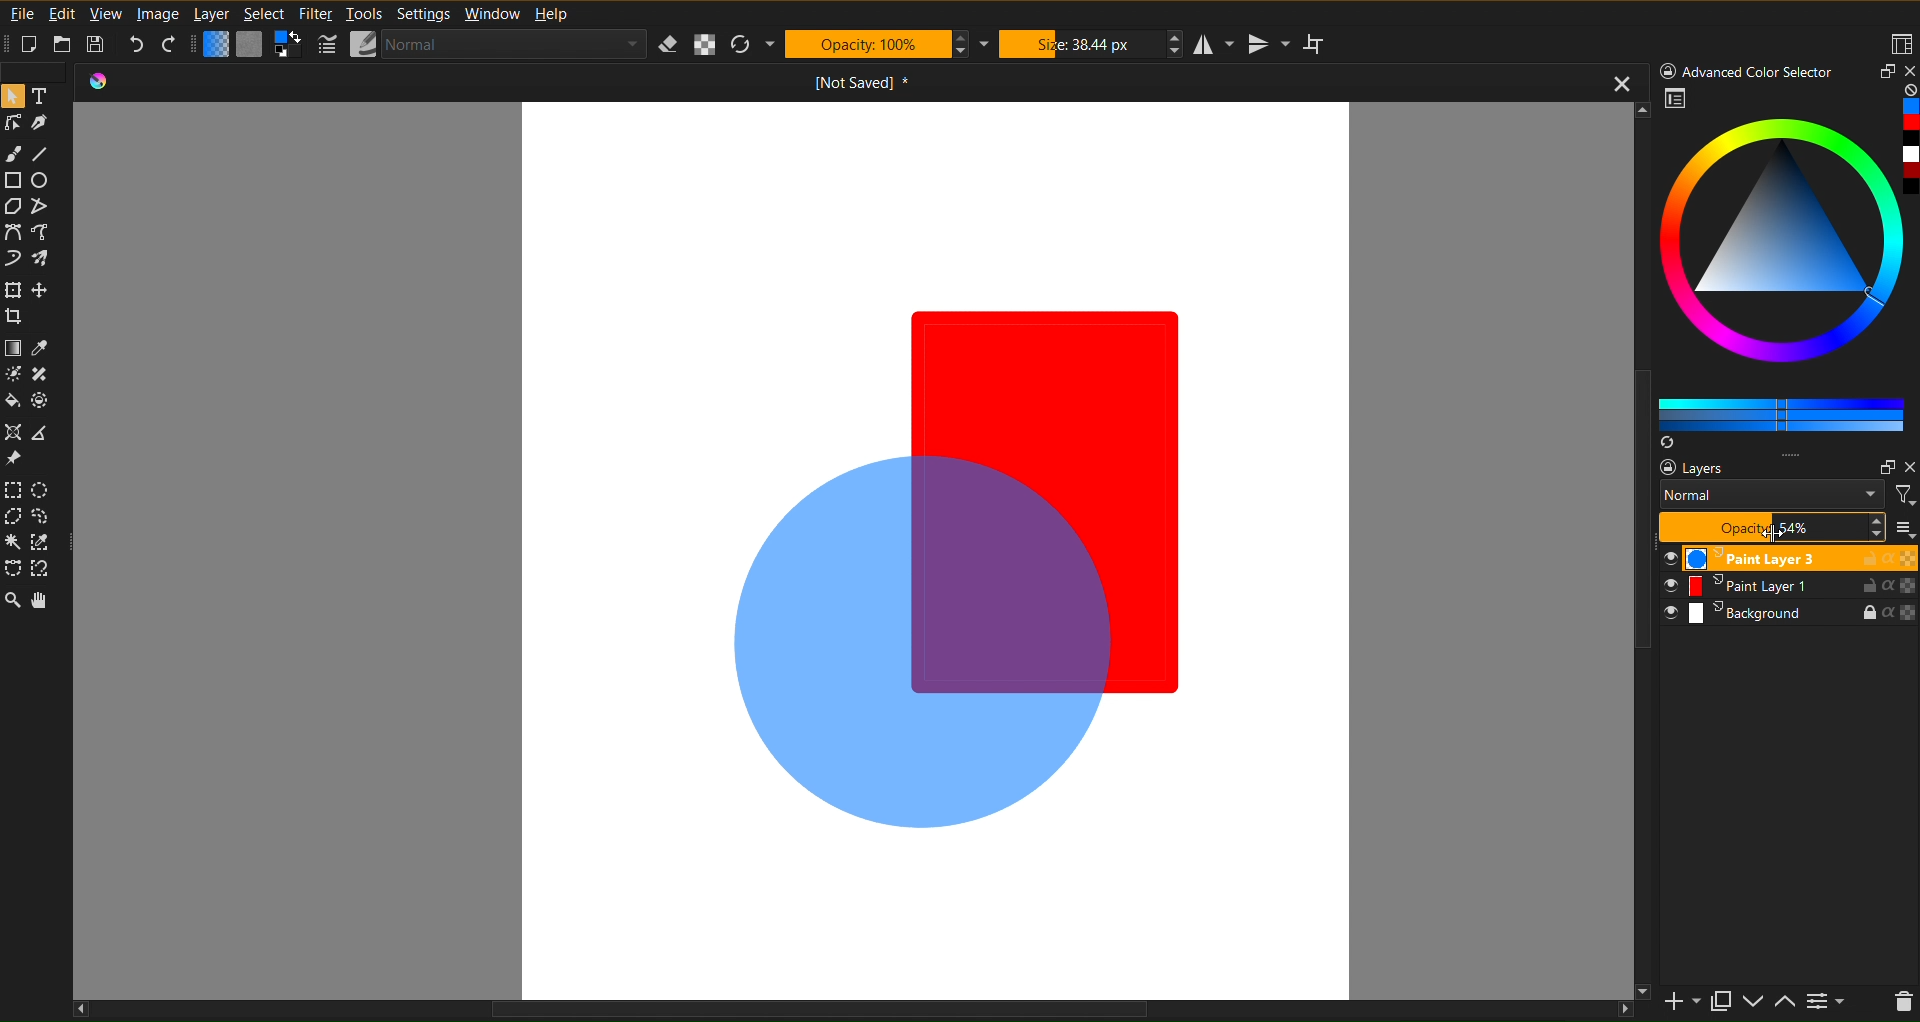 The height and width of the screenshot is (1022, 1920). Describe the element at coordinates (1745, 70) in the screenshot. I see `Advanced Color Selector` at that location.